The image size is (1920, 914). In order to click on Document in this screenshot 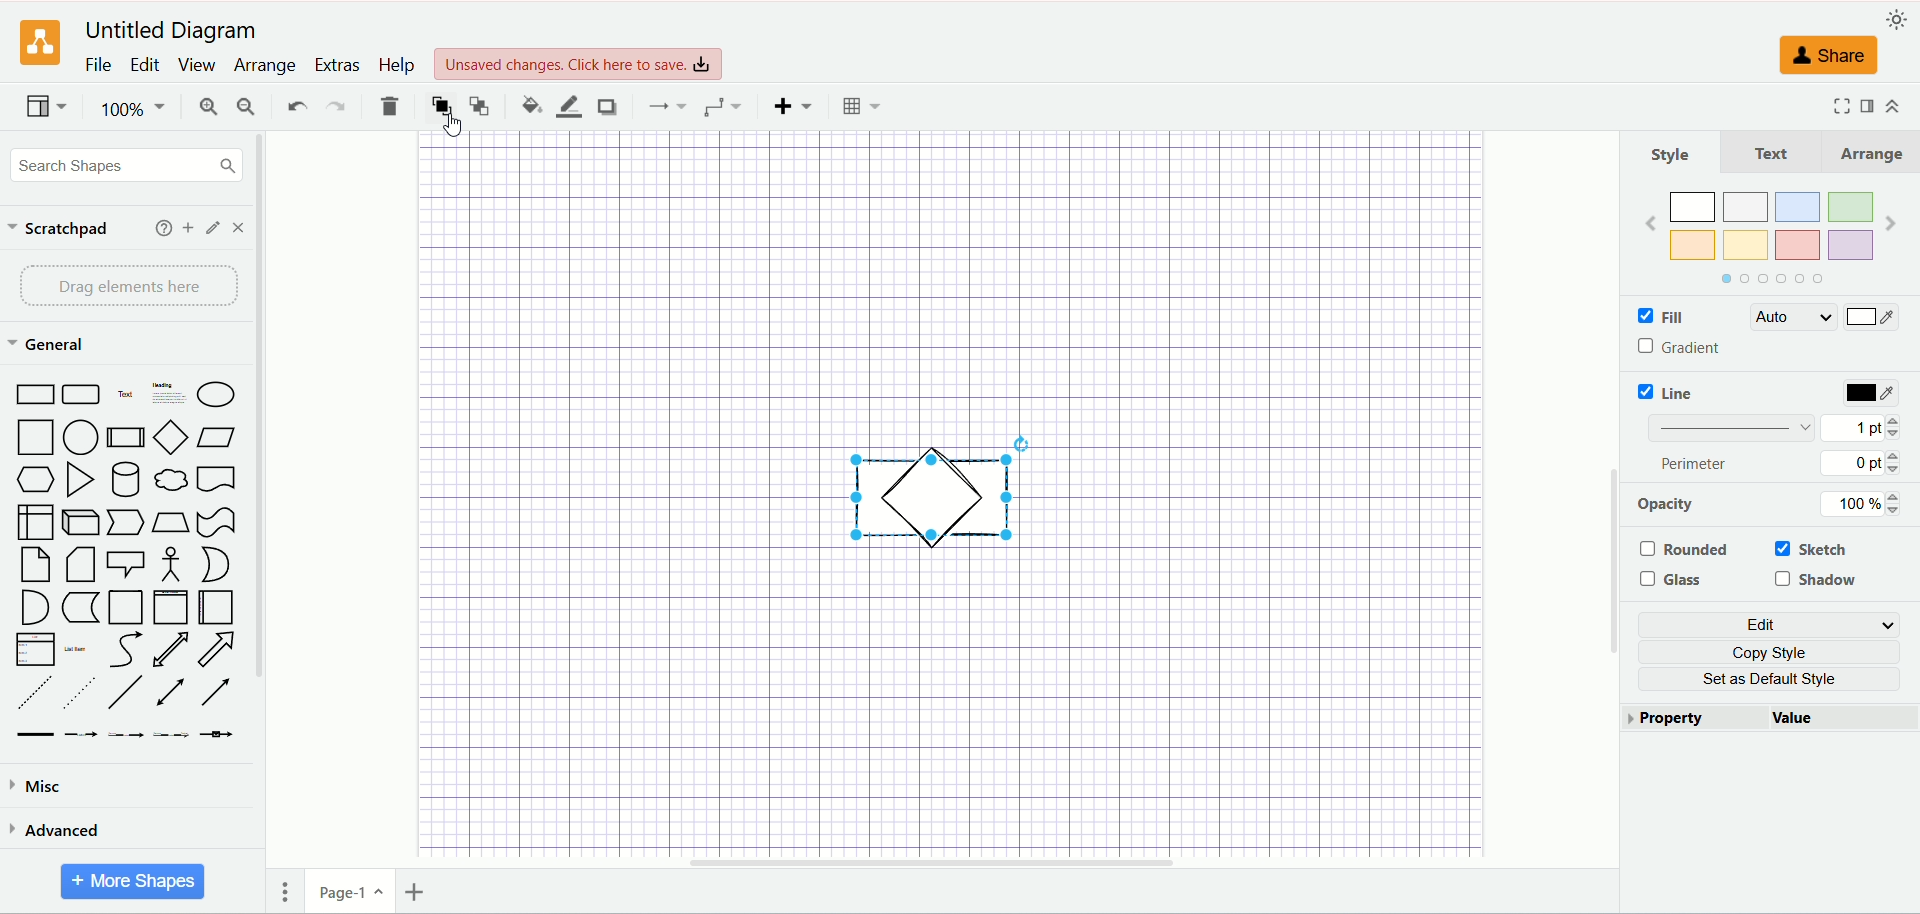, I will do `click(221, 481)`.